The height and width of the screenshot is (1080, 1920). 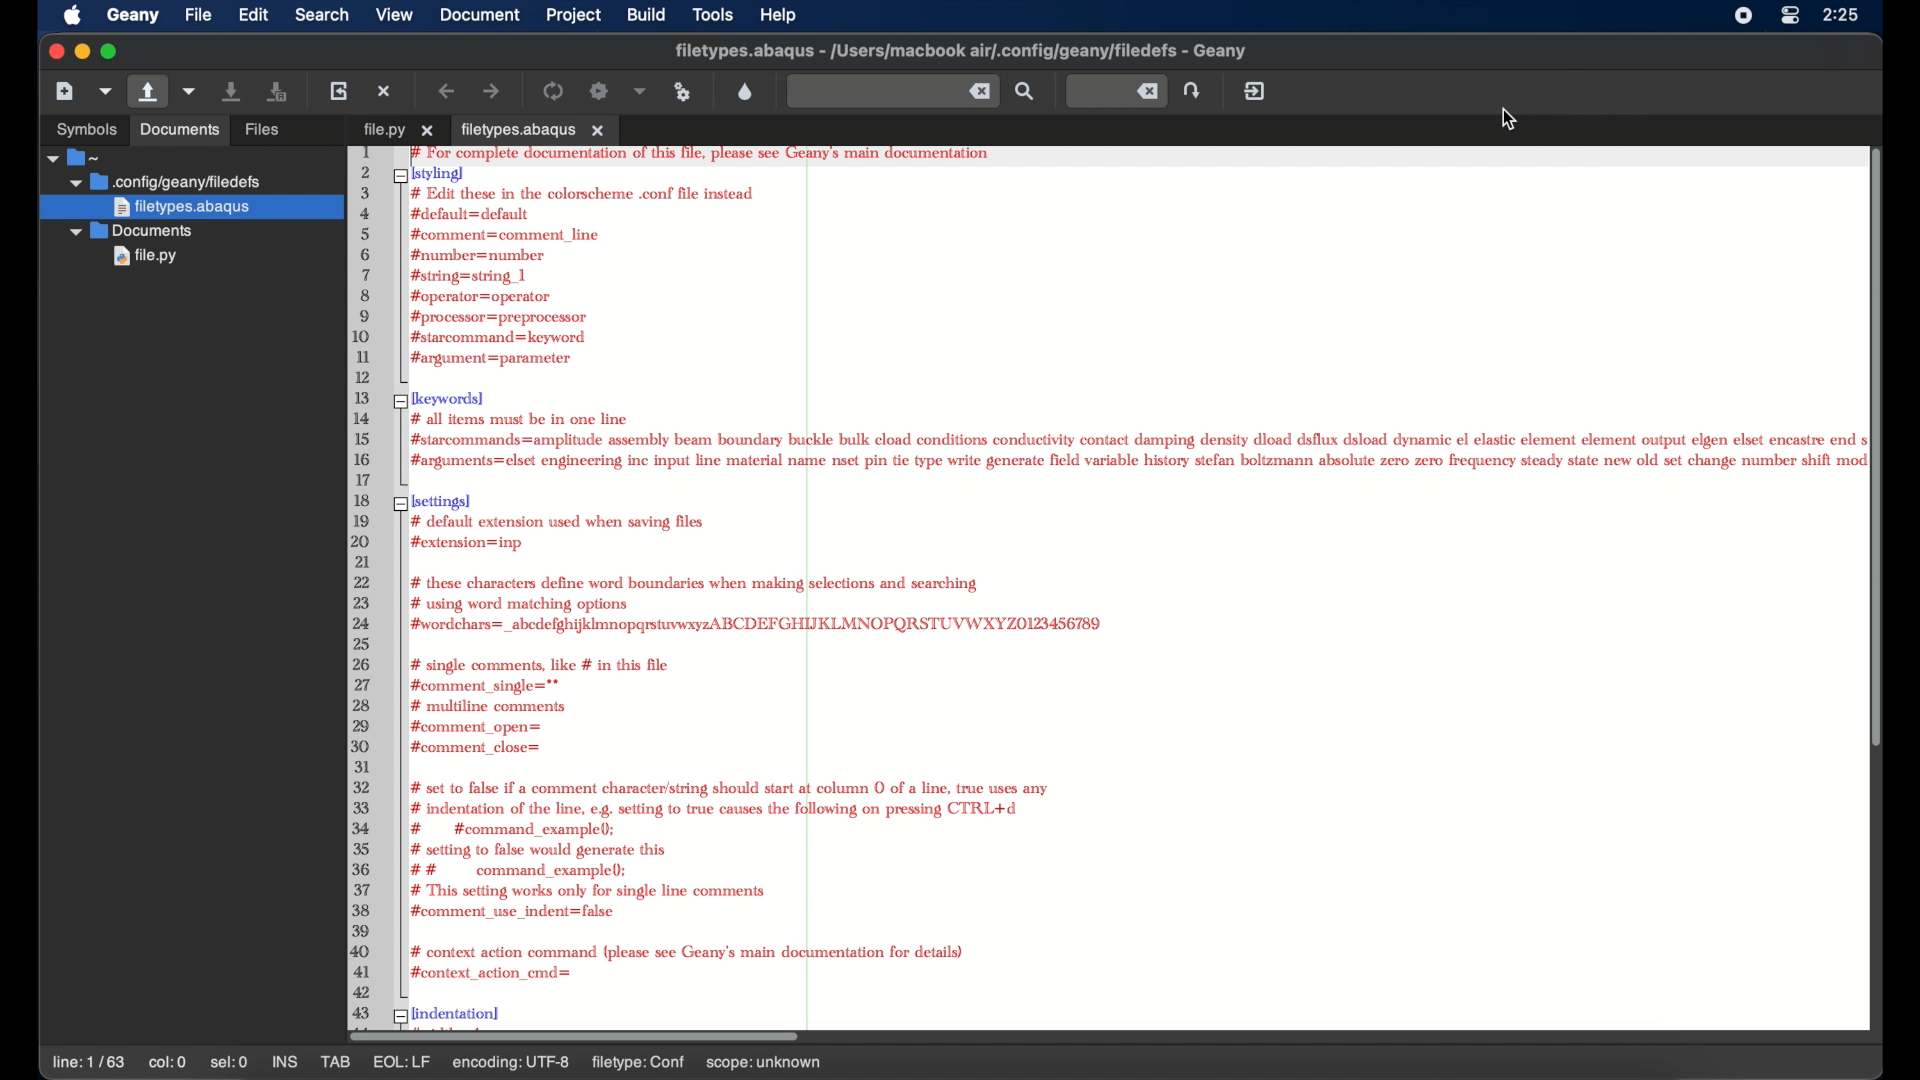 What do you see at coordinates (1026, 92) in the screenshot?
I see `search` at bounding box center [1026, 92].